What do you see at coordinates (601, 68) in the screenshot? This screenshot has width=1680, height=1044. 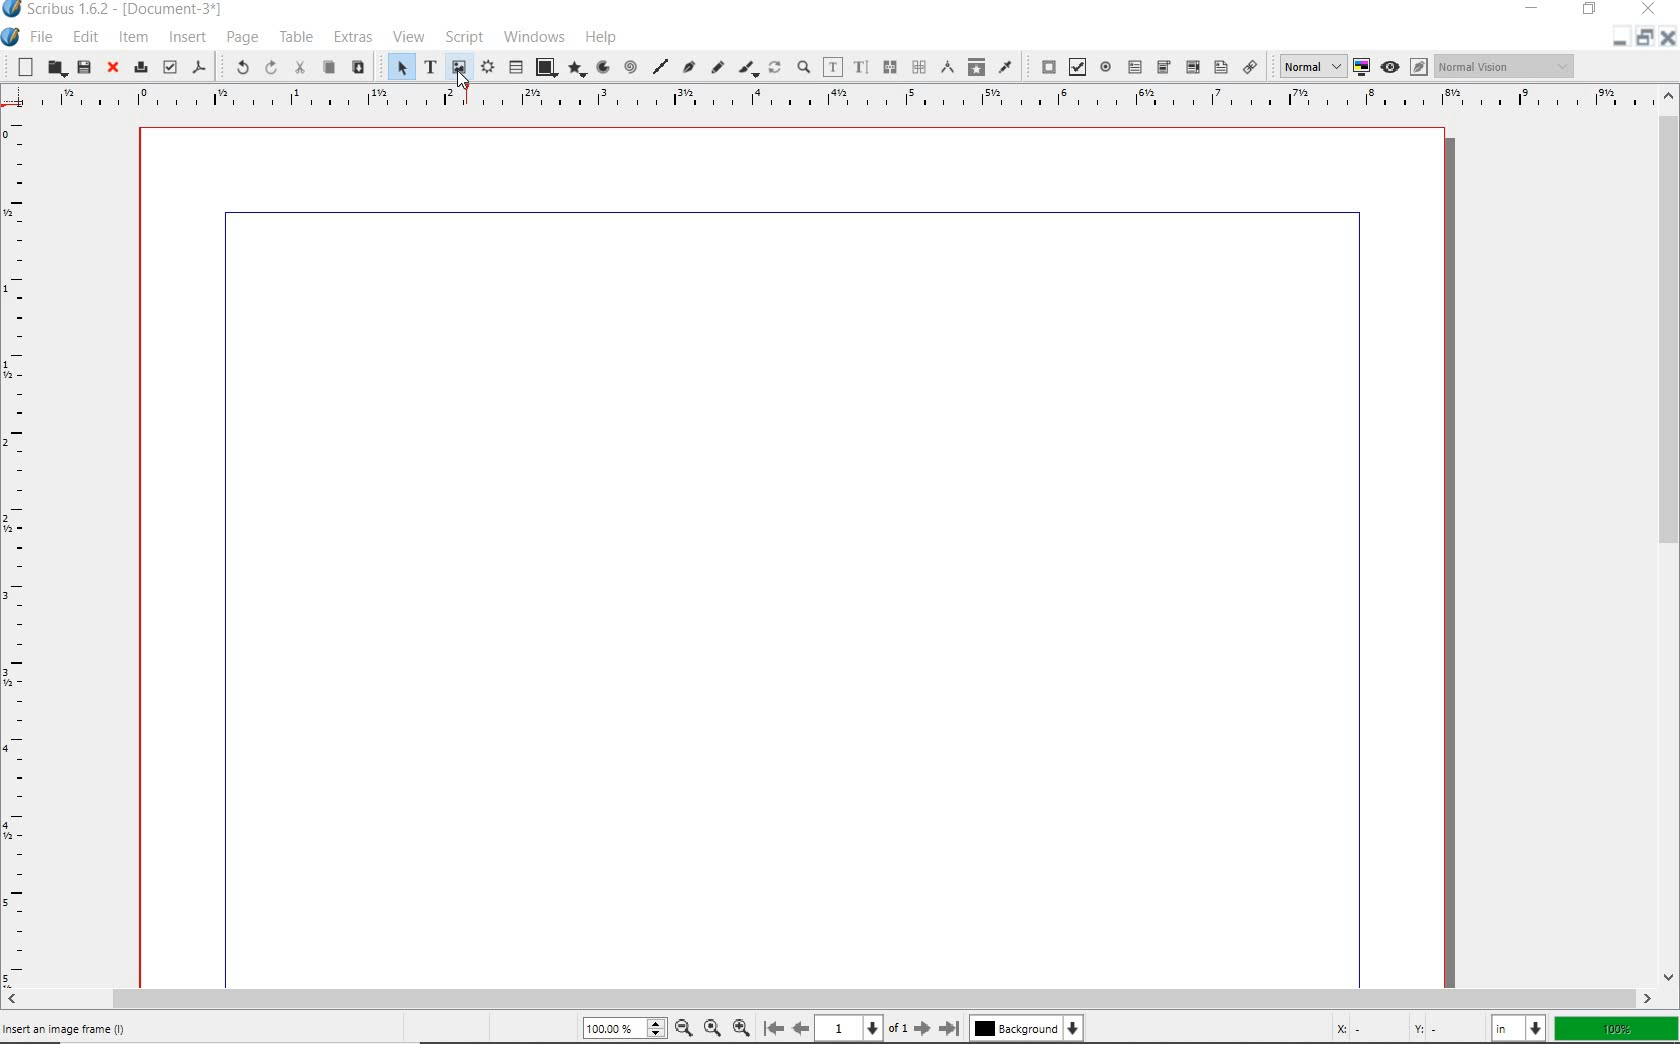 I see `arc` at bounding box center [601, 68].